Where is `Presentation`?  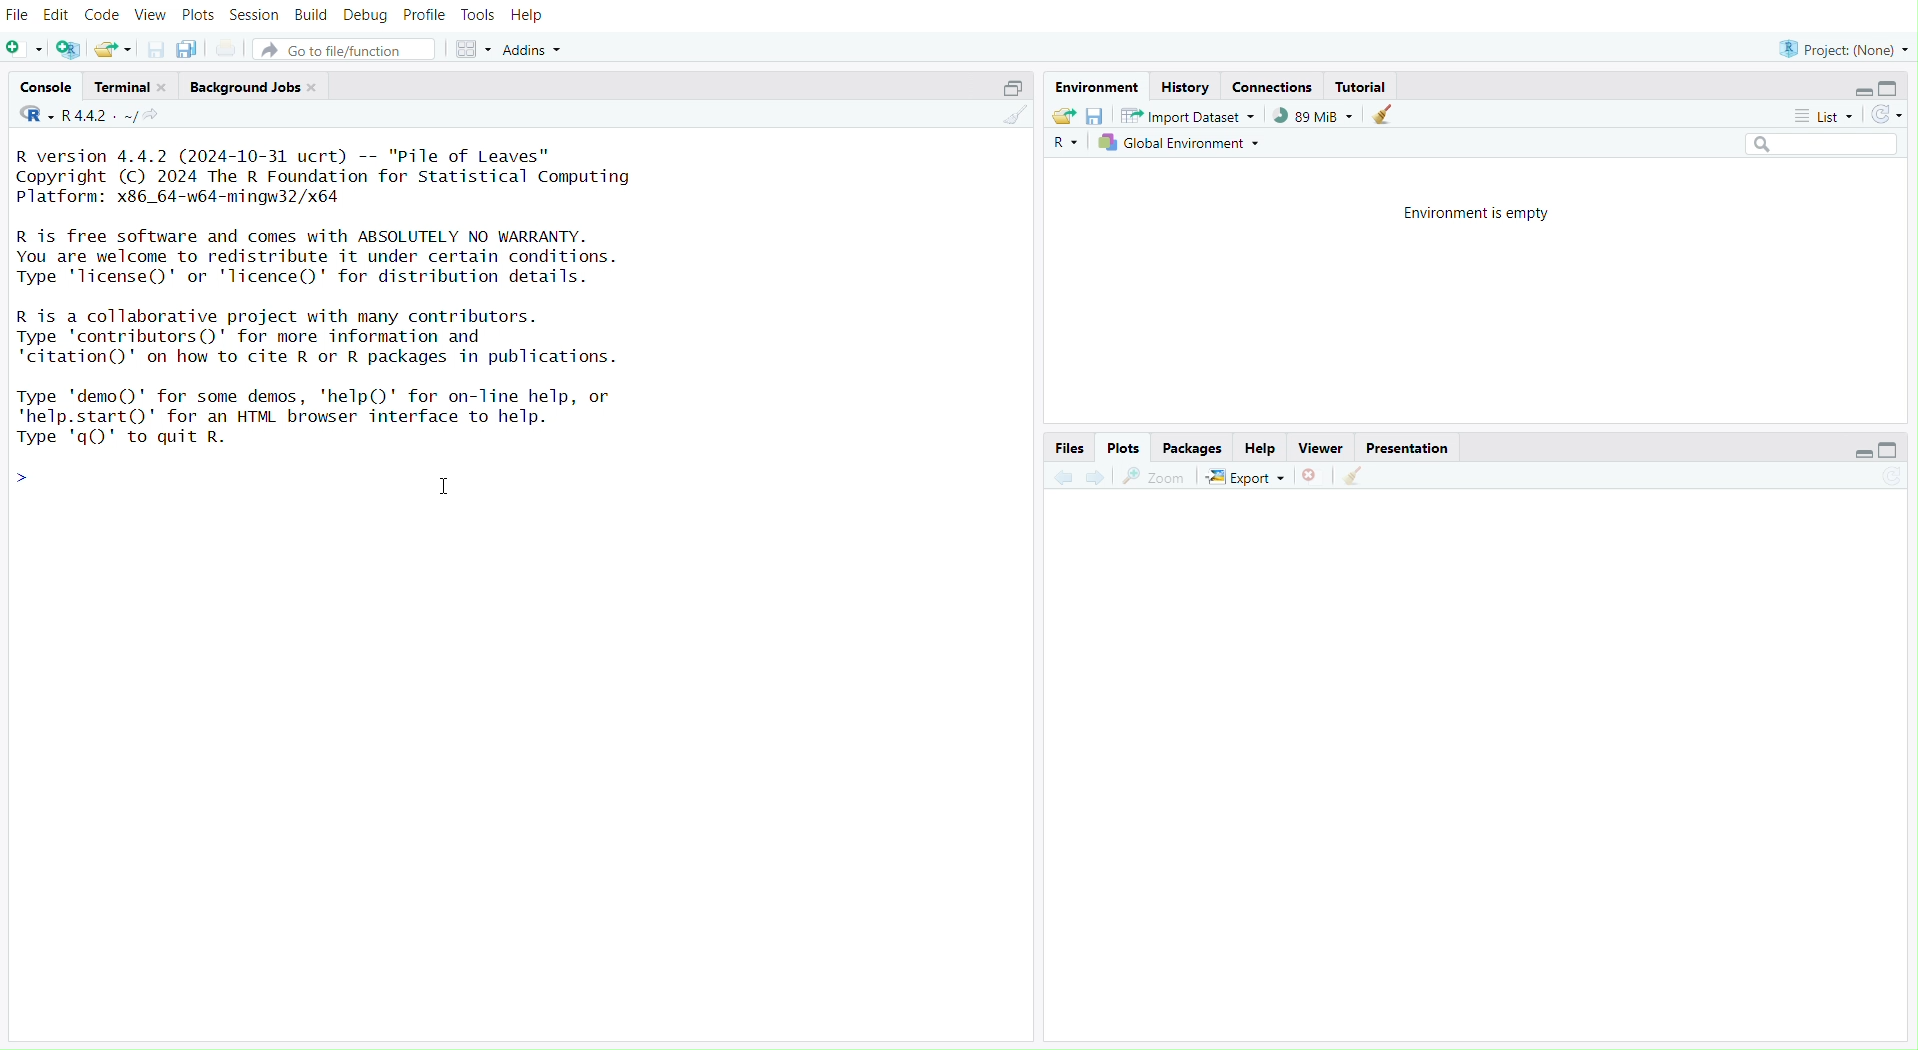
Presentation is located at coordinates (1411, 447).